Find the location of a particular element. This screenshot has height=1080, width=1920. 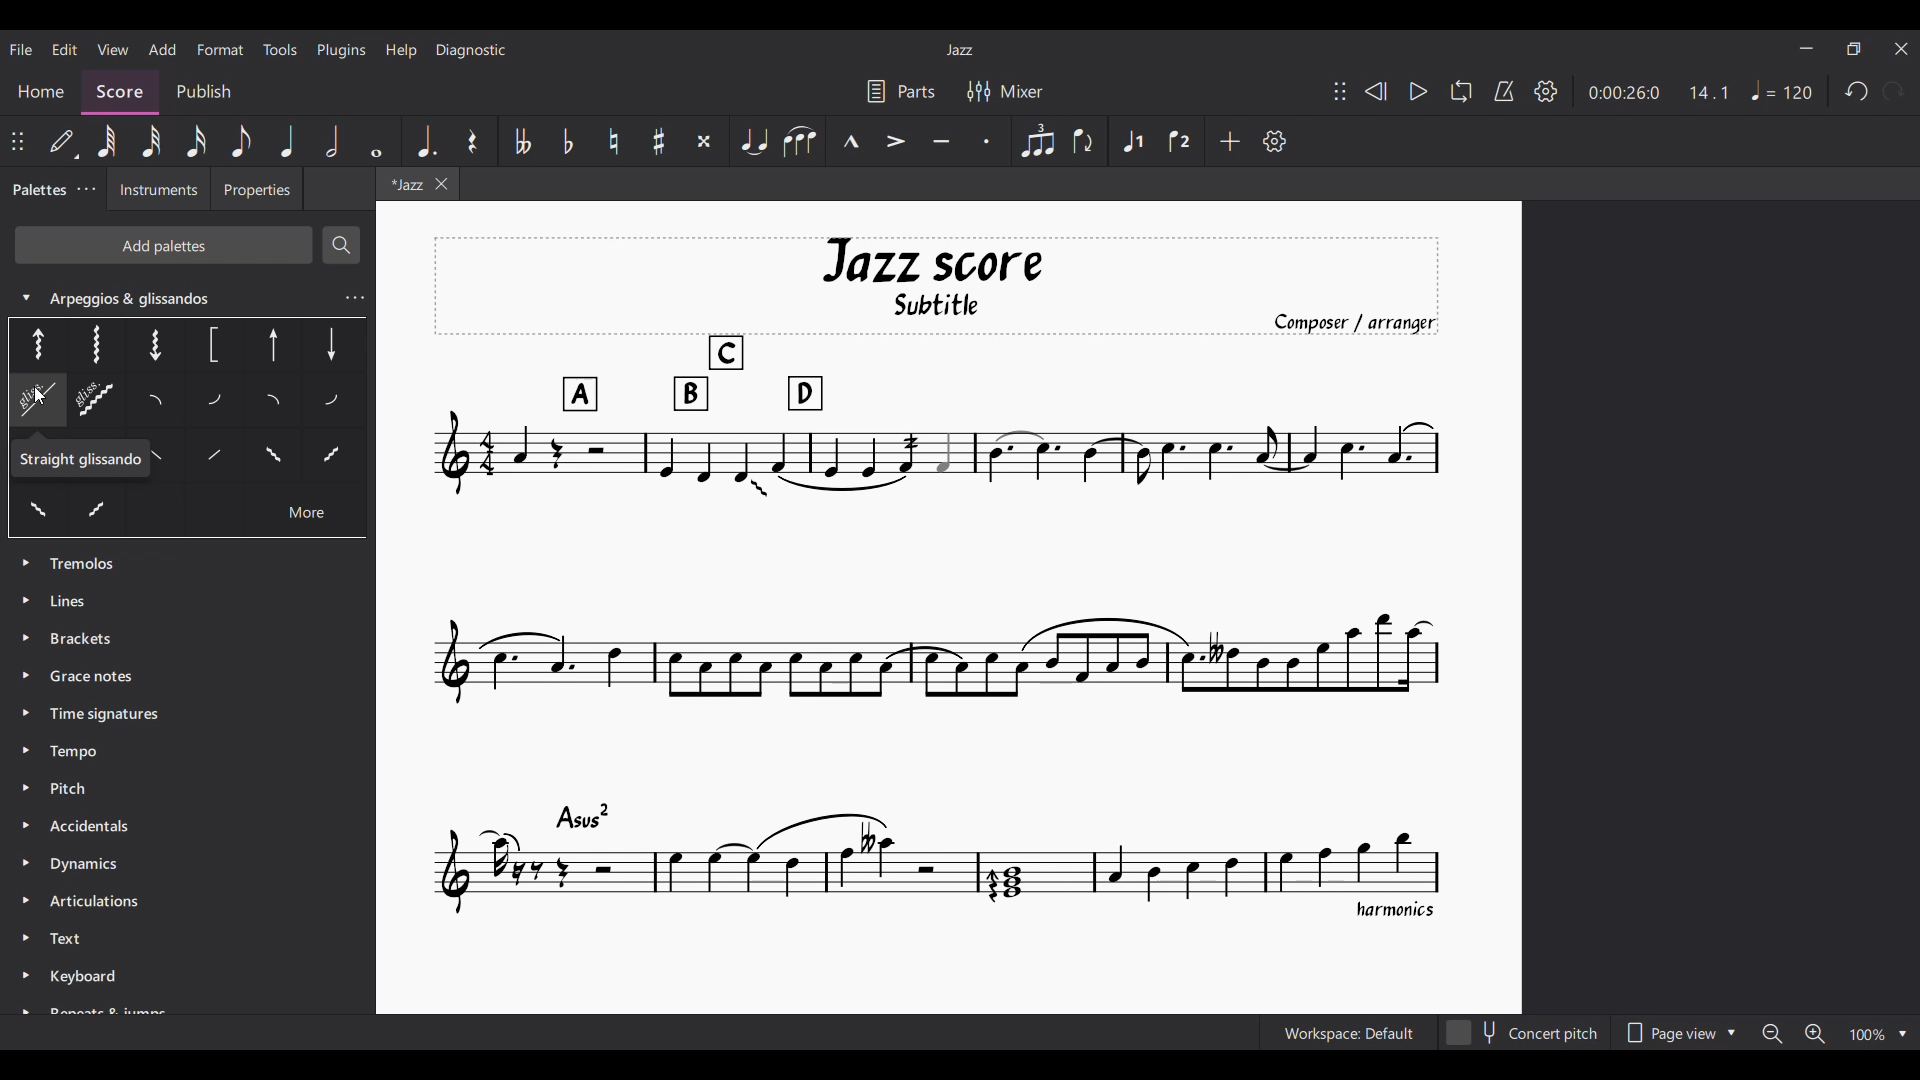

Palettes is located at coordinates (35, 191).